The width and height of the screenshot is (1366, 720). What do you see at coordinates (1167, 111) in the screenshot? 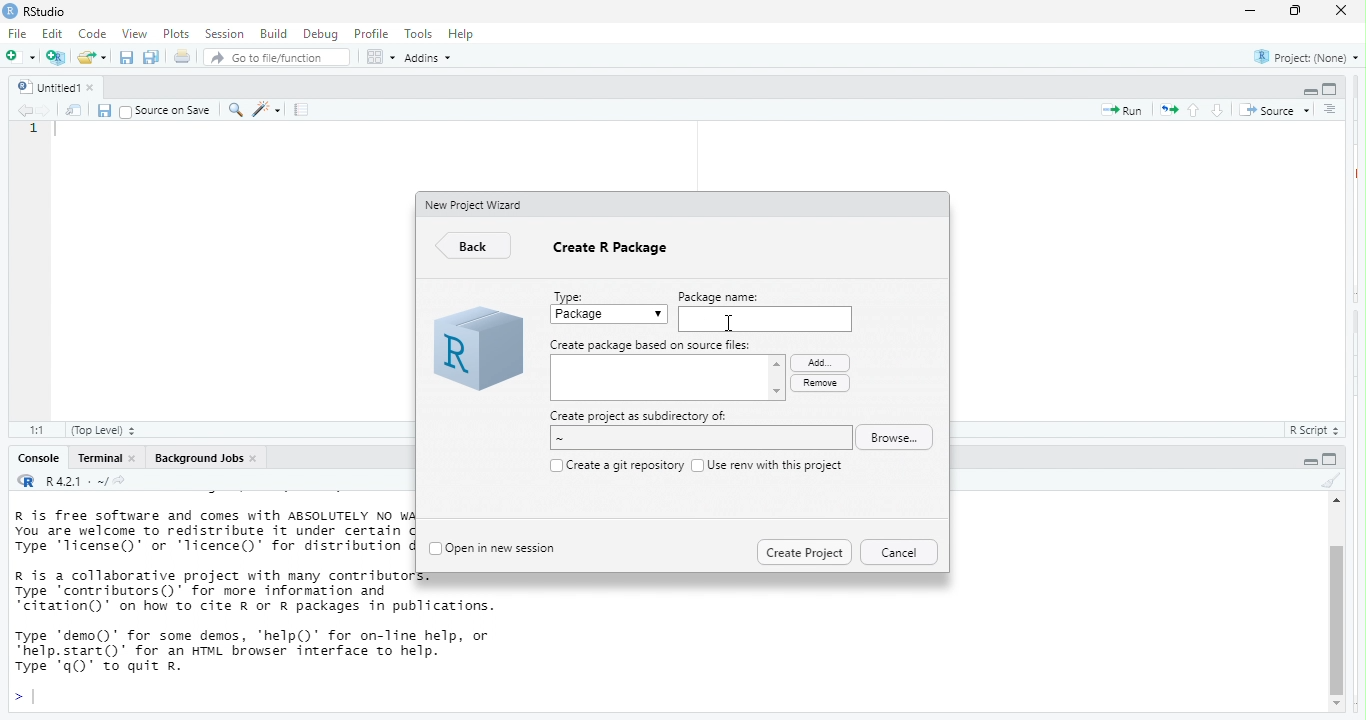
I see `re run the previous code` at bounding box center [1167, 111].